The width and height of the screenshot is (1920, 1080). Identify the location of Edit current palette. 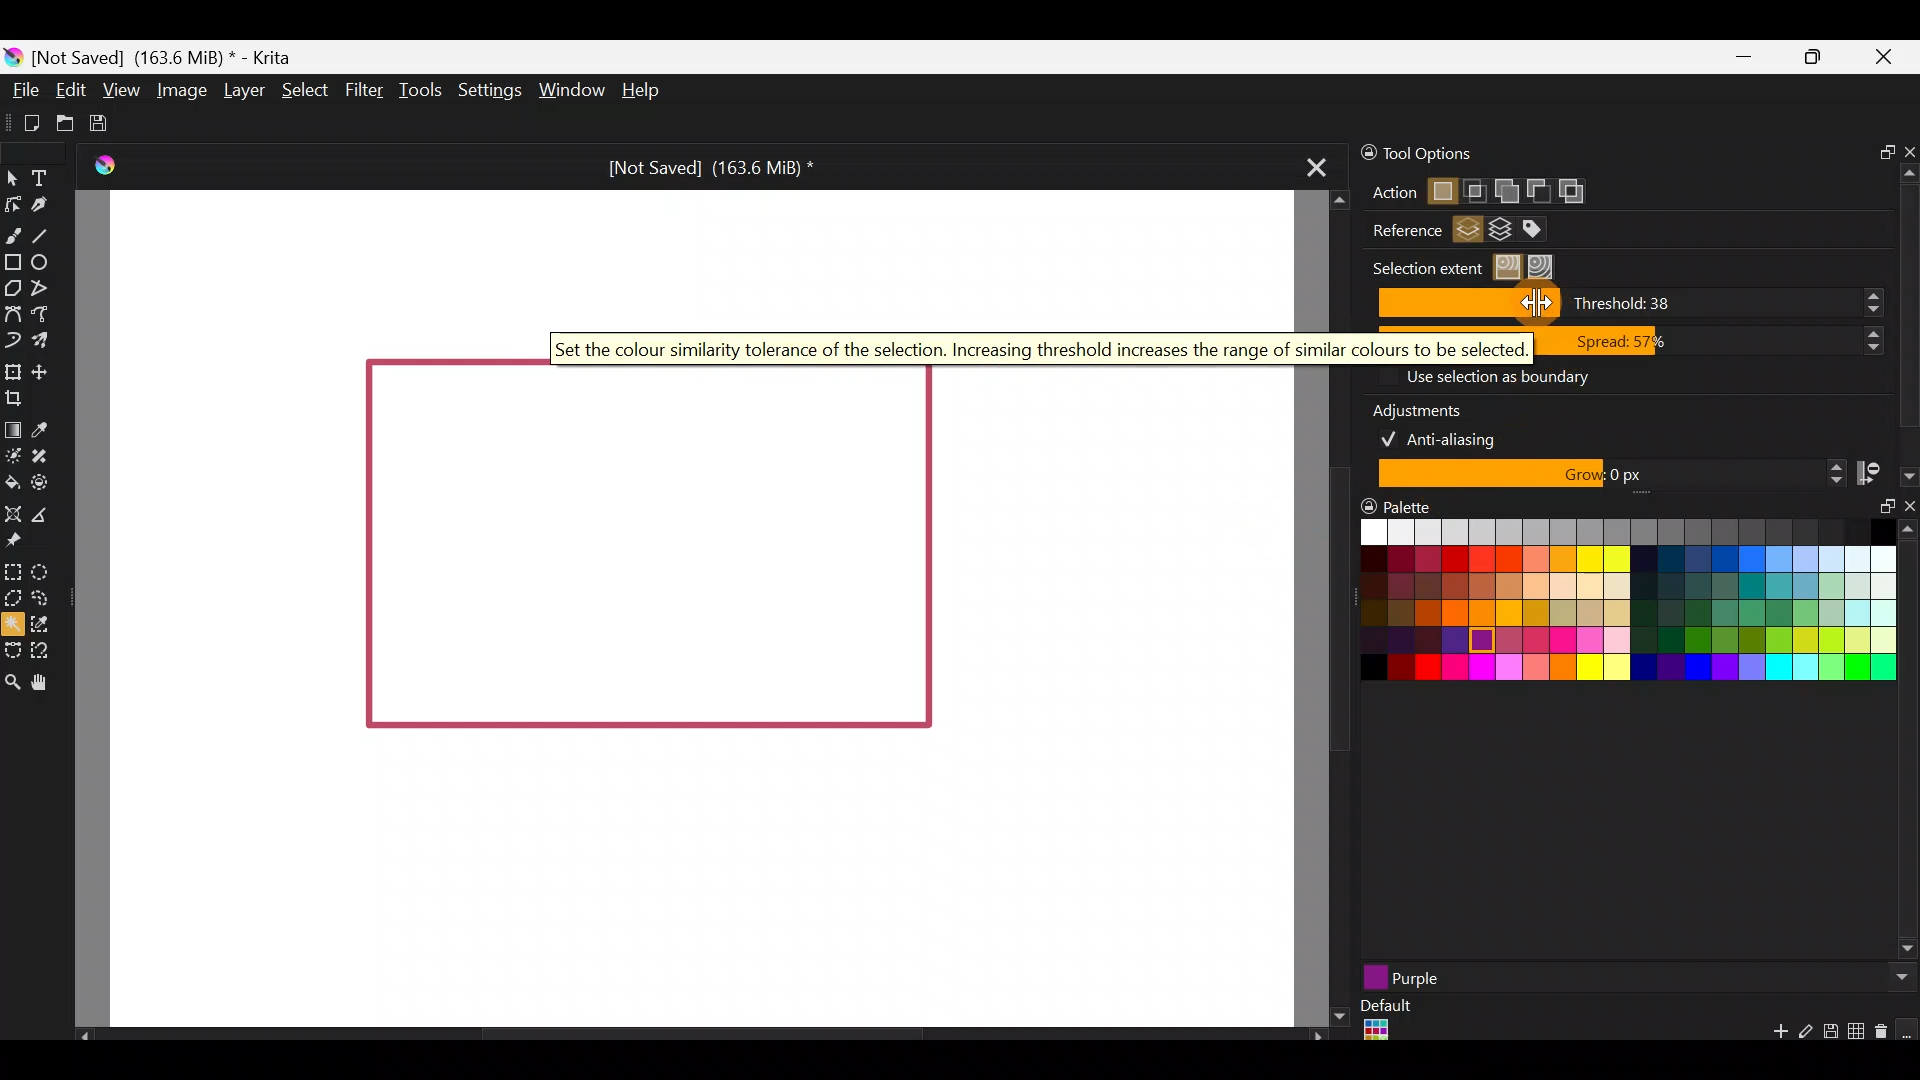
(1859, 1034).